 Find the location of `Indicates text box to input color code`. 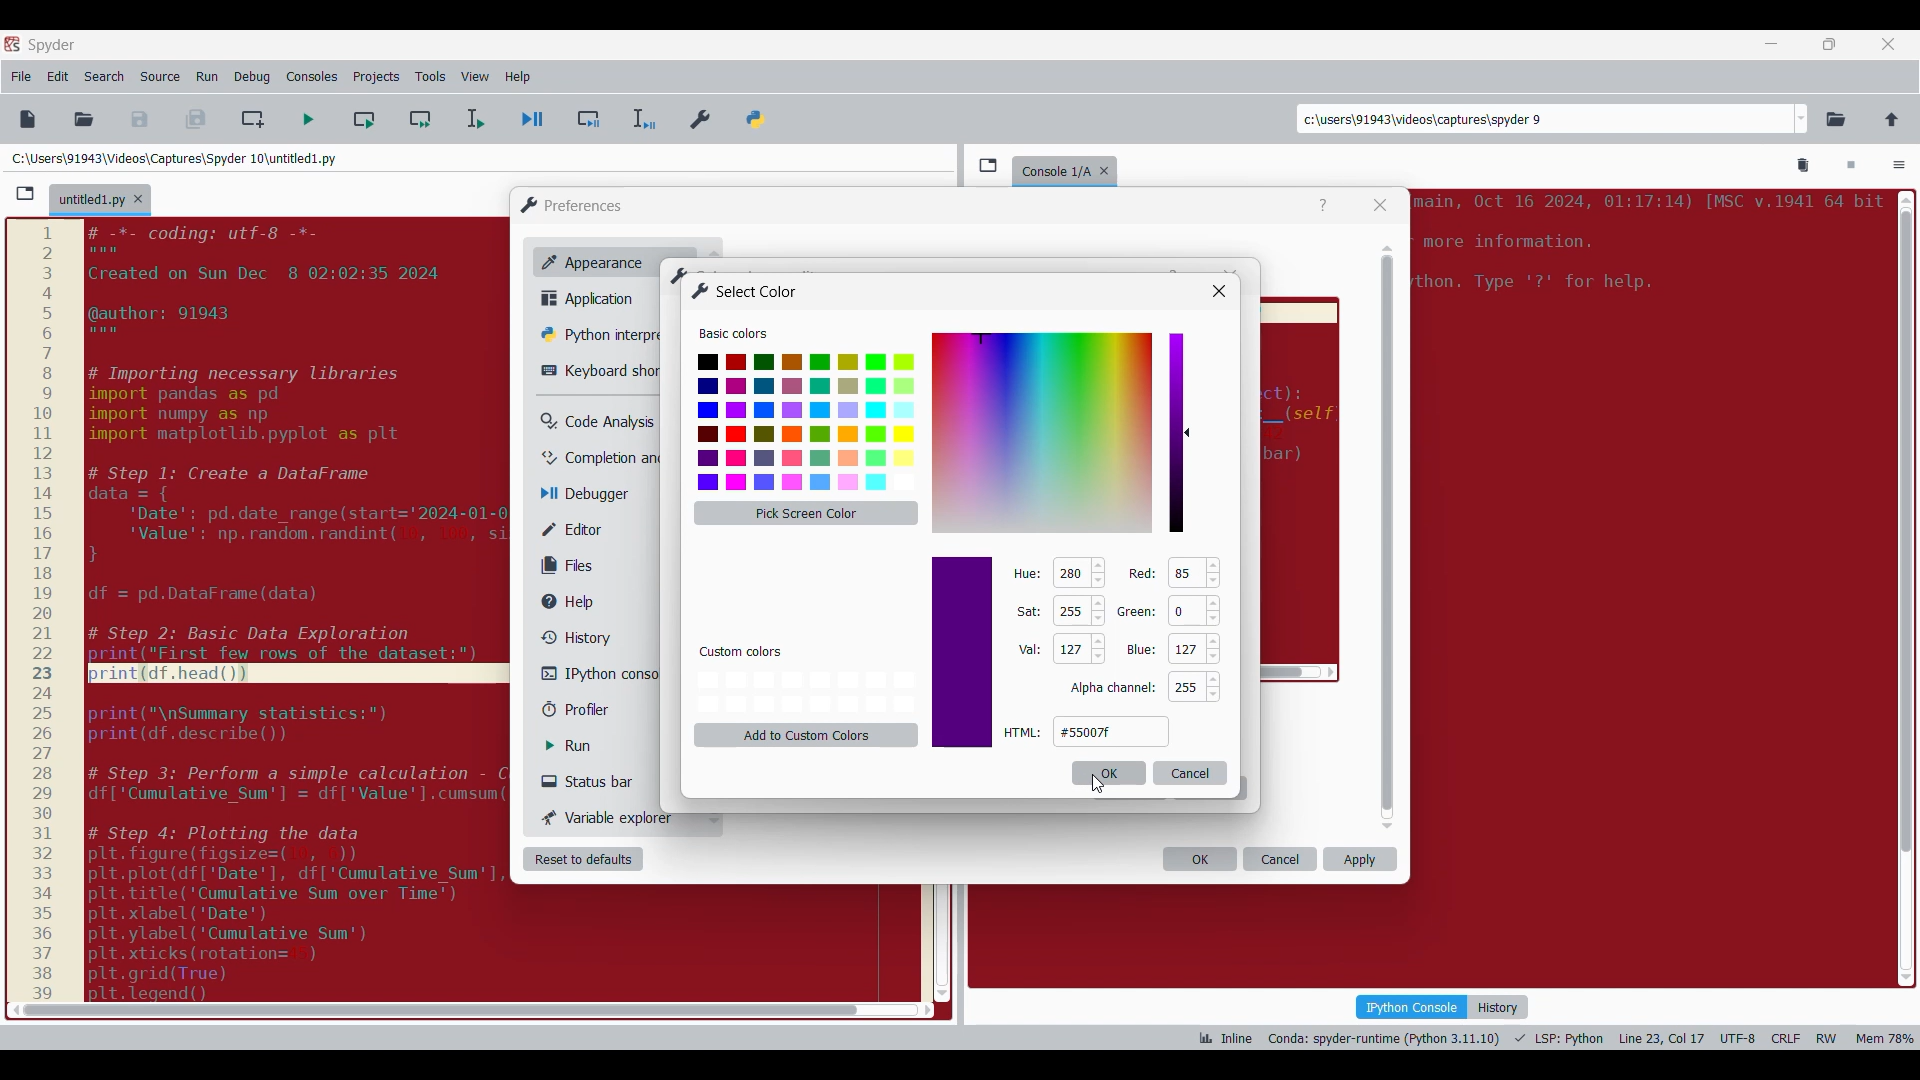

Indicates text box to input color code is located at coordinates (1023, 732).